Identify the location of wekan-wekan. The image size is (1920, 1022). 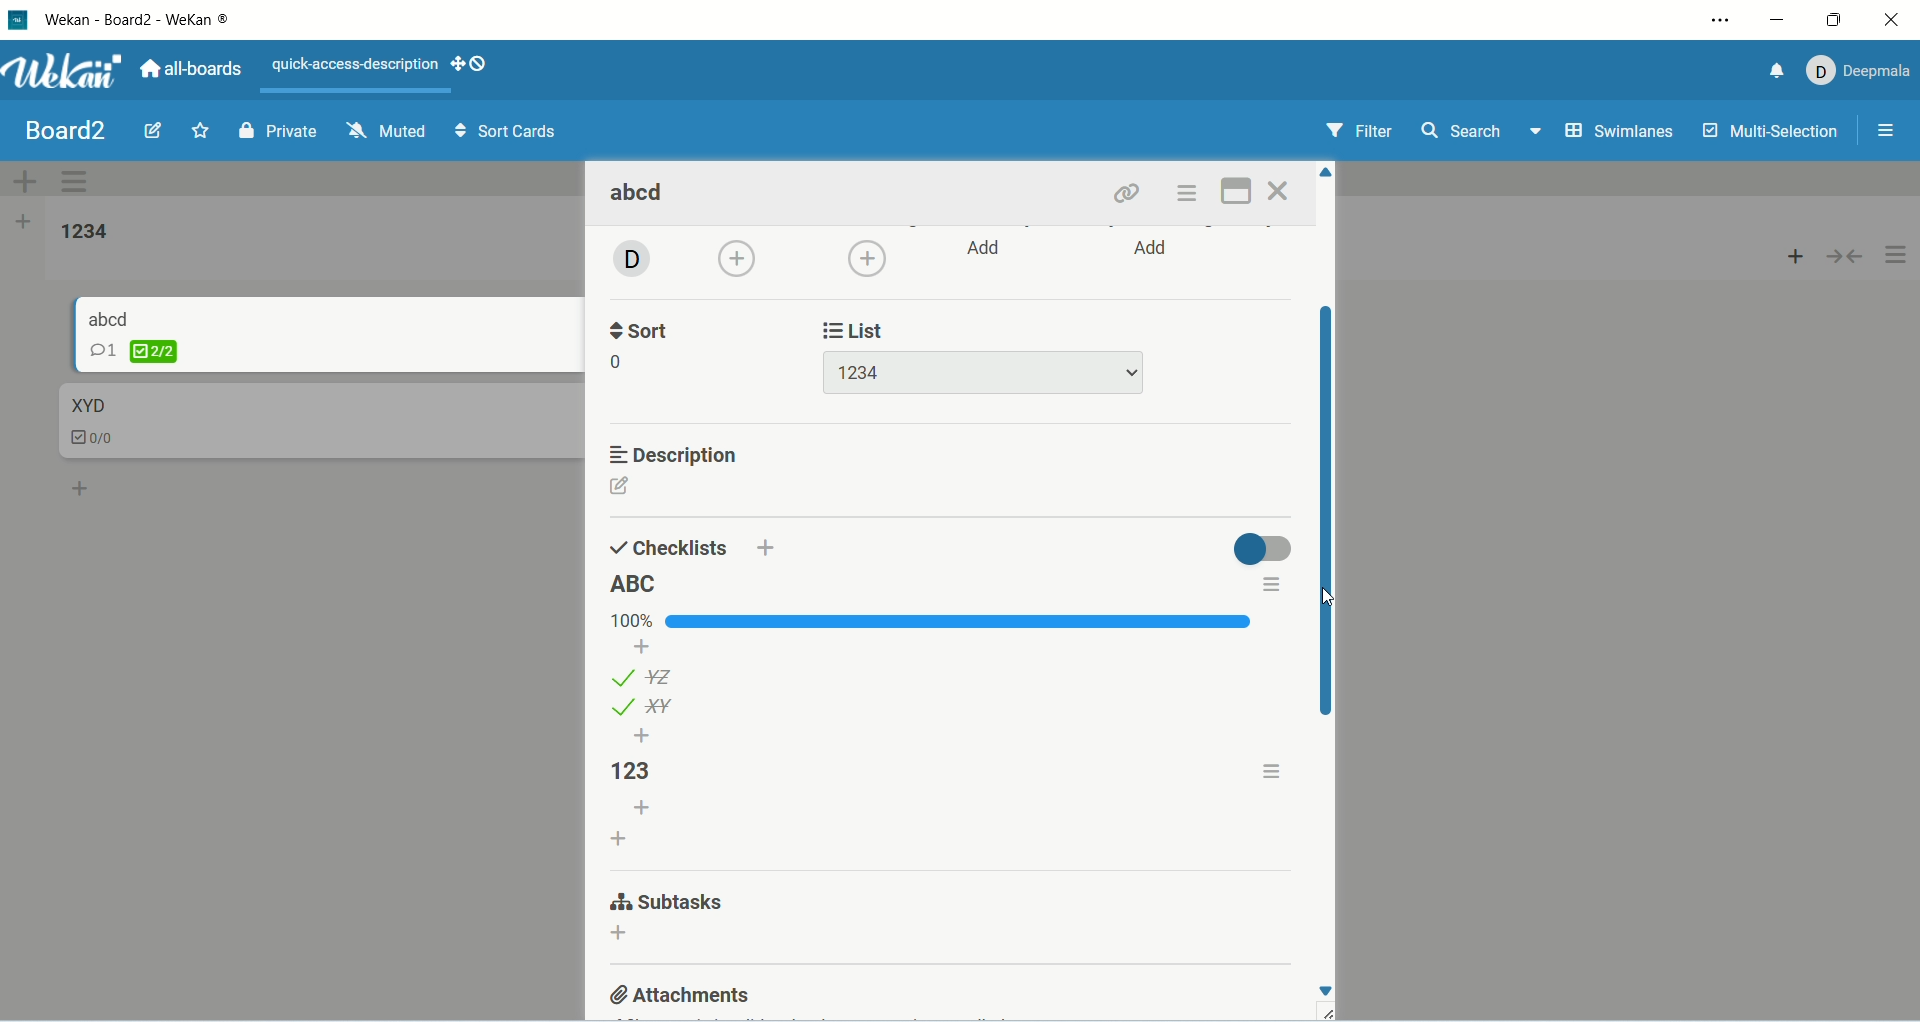
(139, 22).